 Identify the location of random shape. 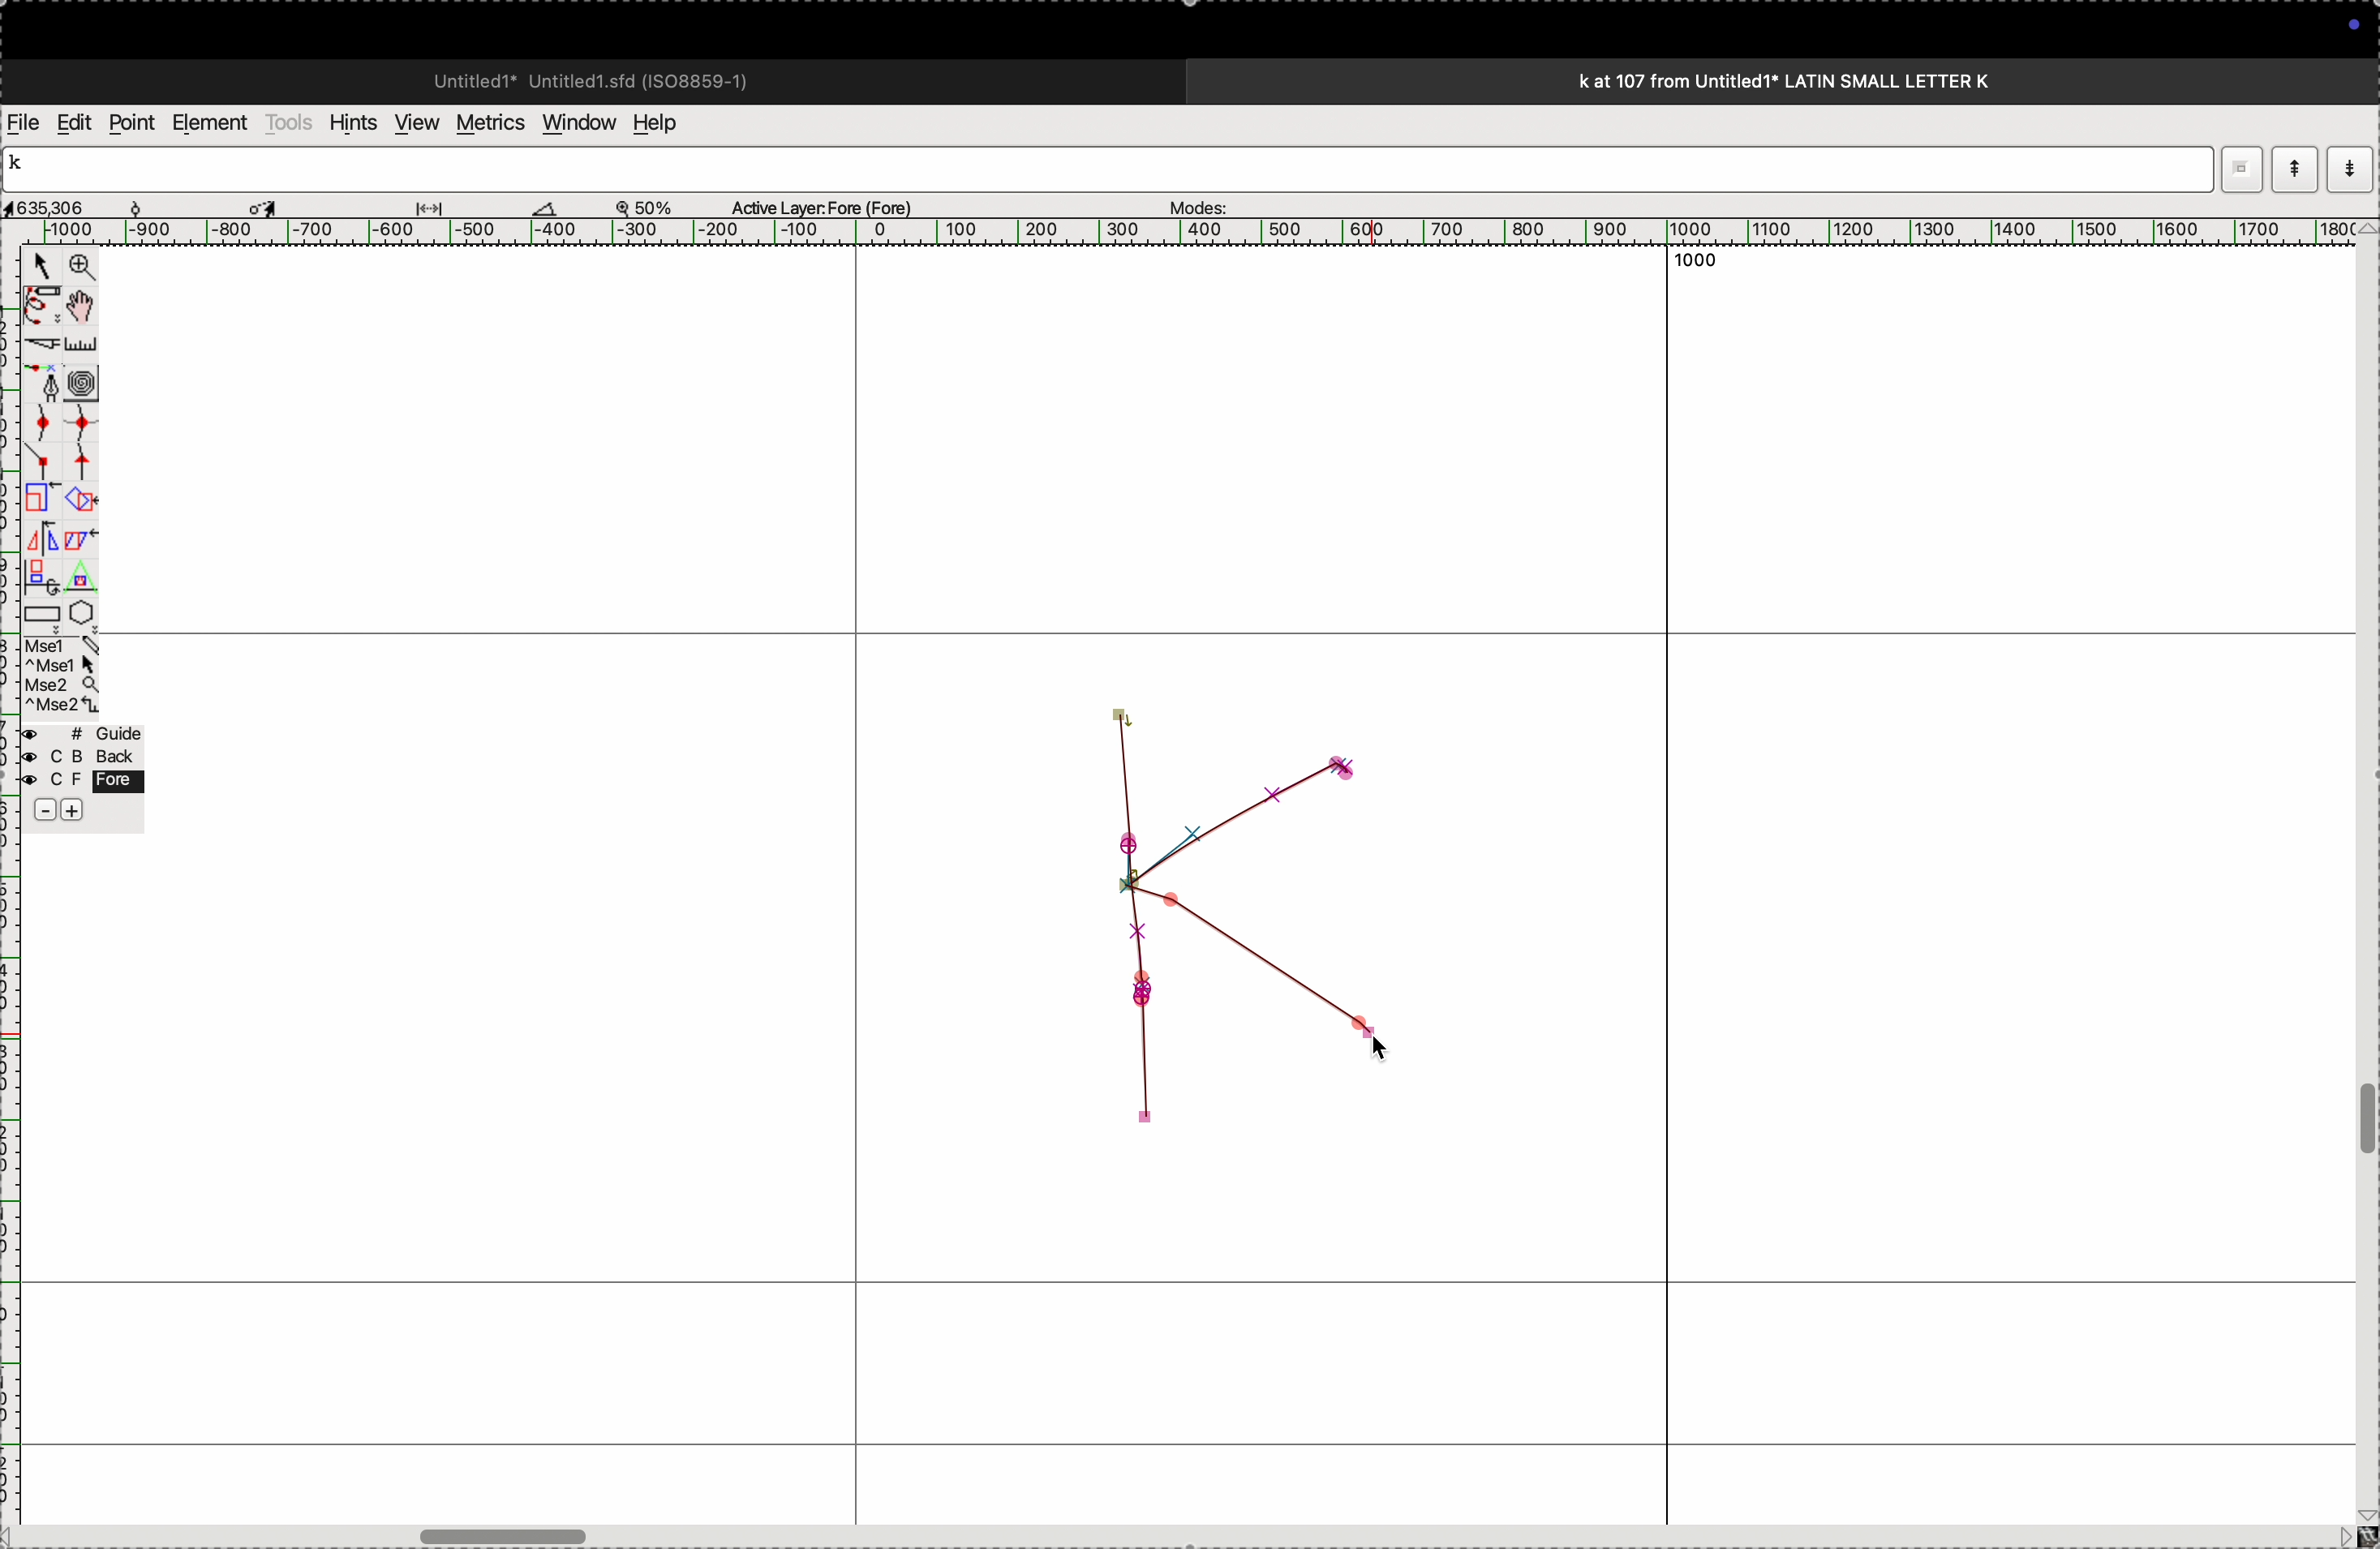
(1214, 914).